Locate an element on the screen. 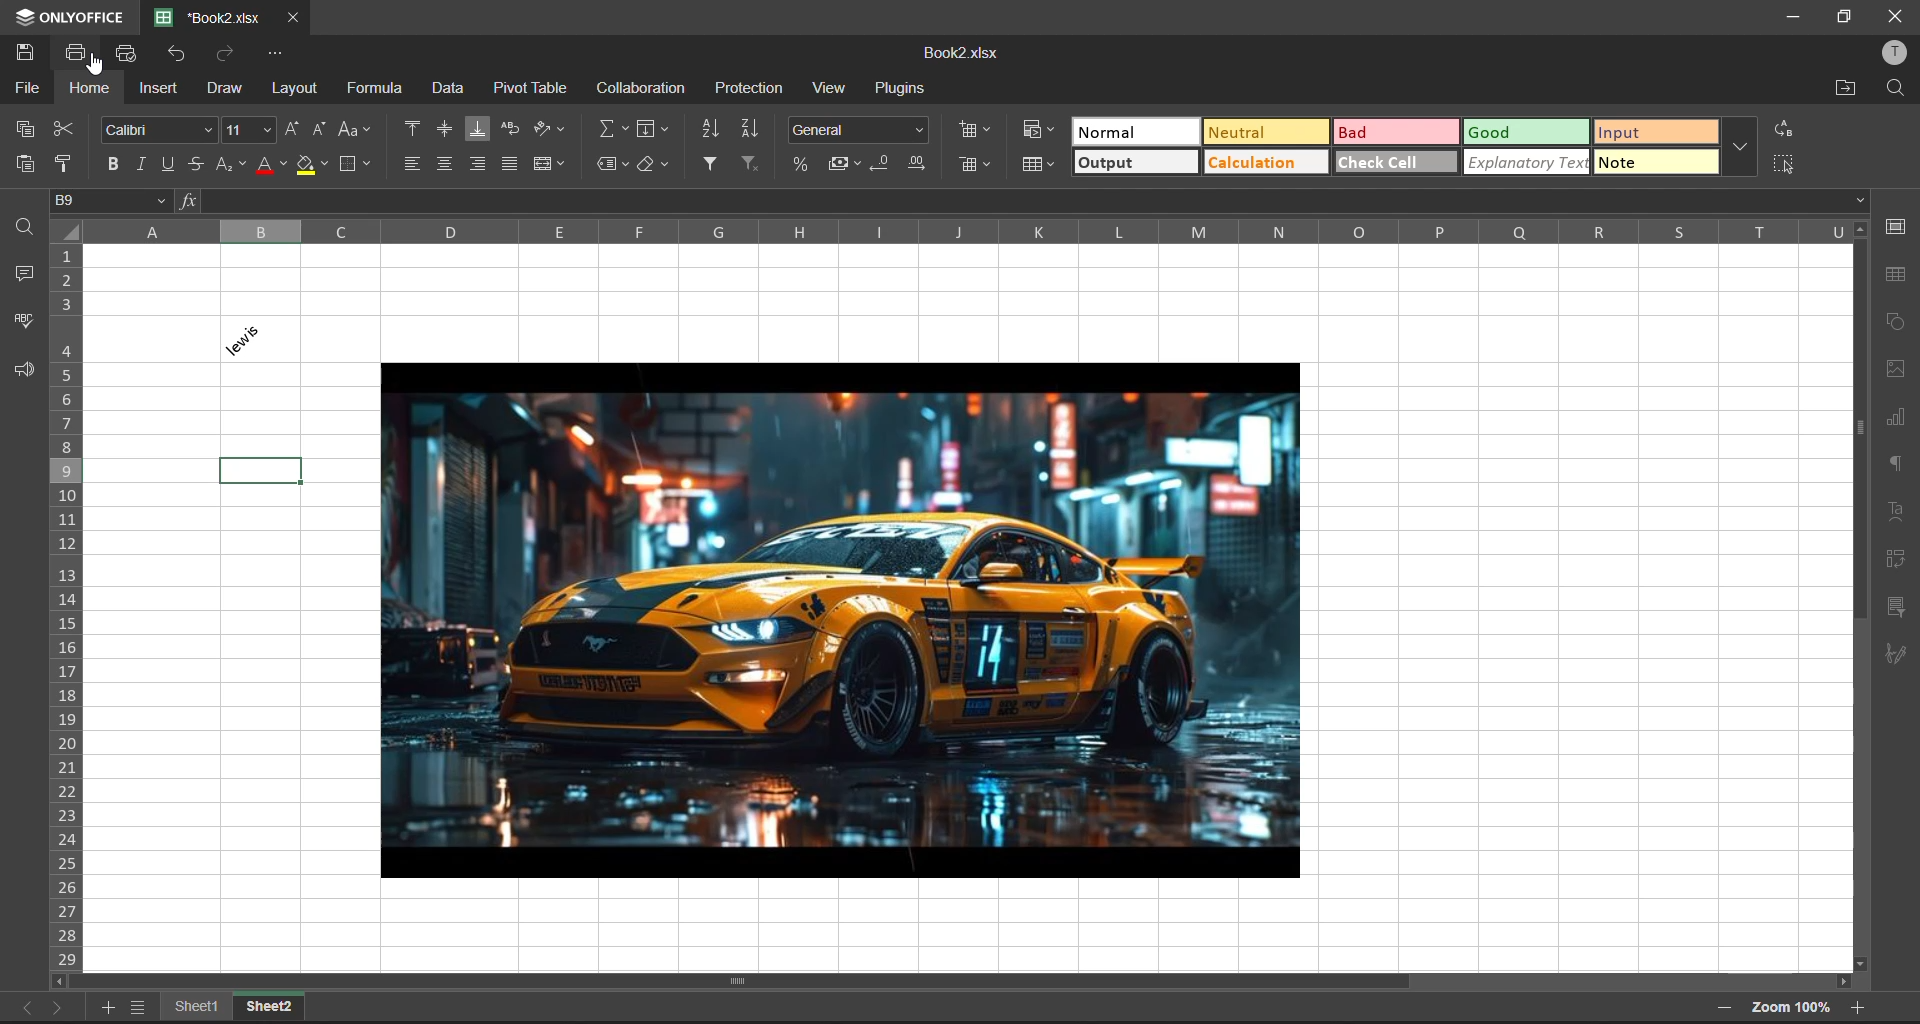  summation is located at coordinates (612, 130).